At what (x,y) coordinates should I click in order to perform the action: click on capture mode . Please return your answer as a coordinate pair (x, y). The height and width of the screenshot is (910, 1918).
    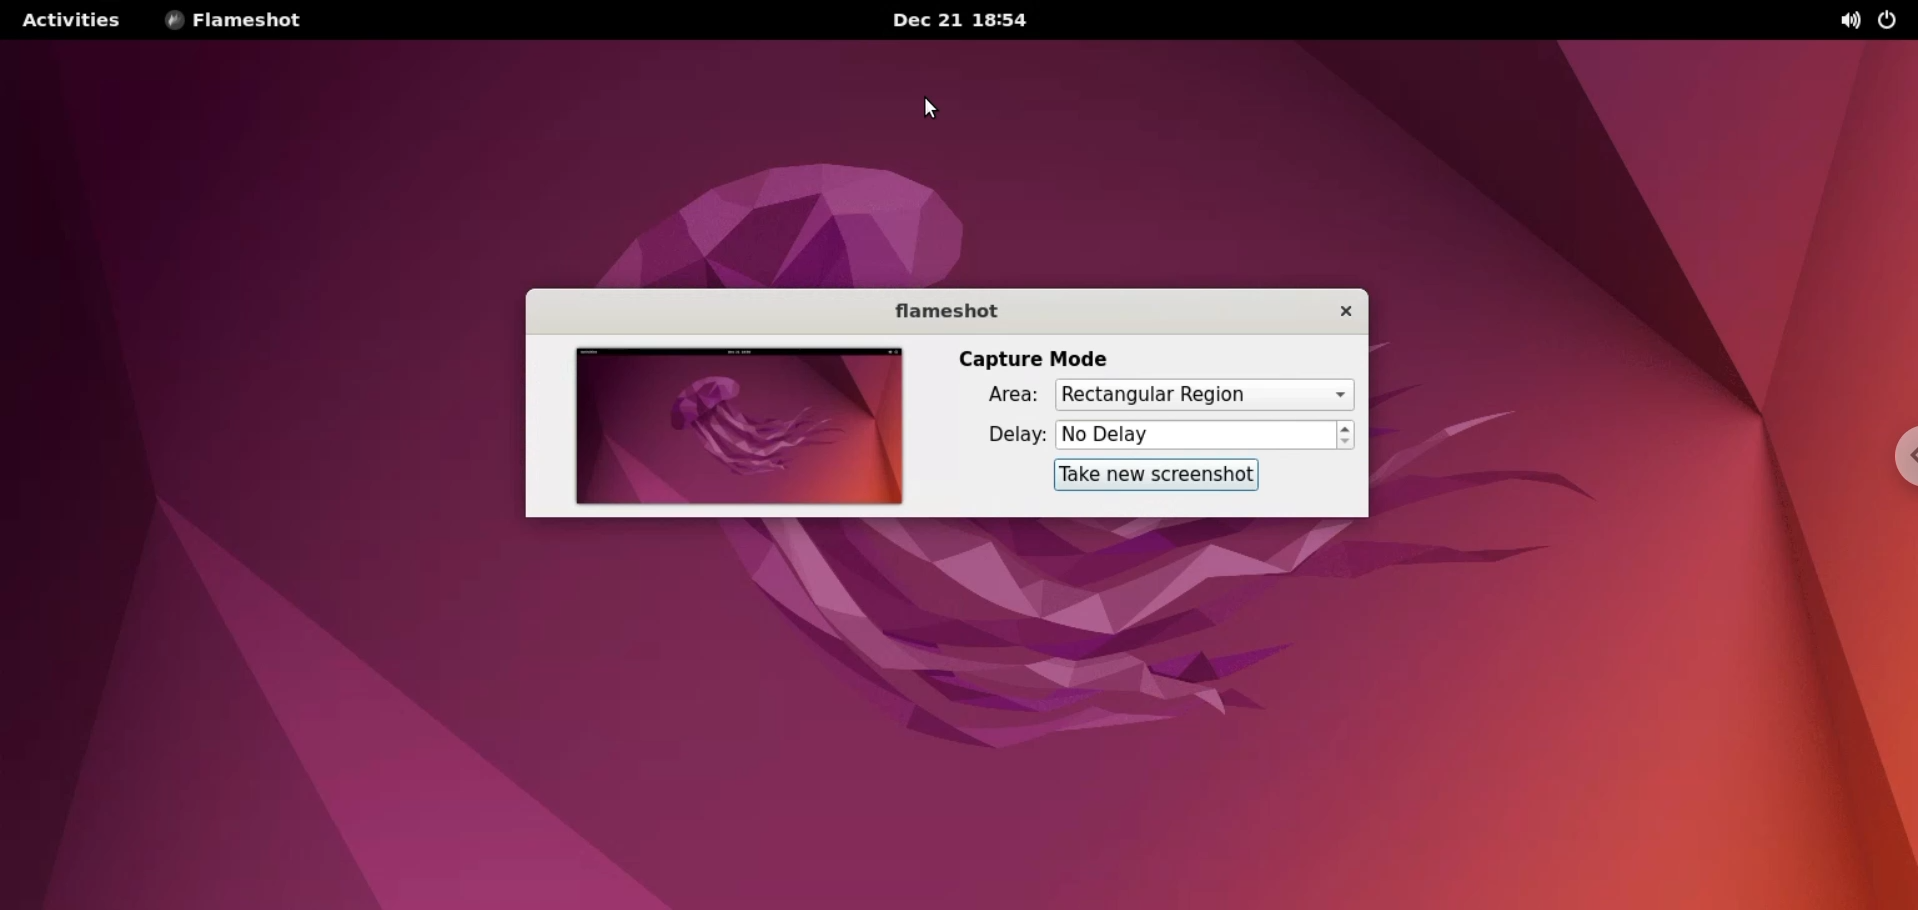
    Looking at the image, I should click on (1036, 357).